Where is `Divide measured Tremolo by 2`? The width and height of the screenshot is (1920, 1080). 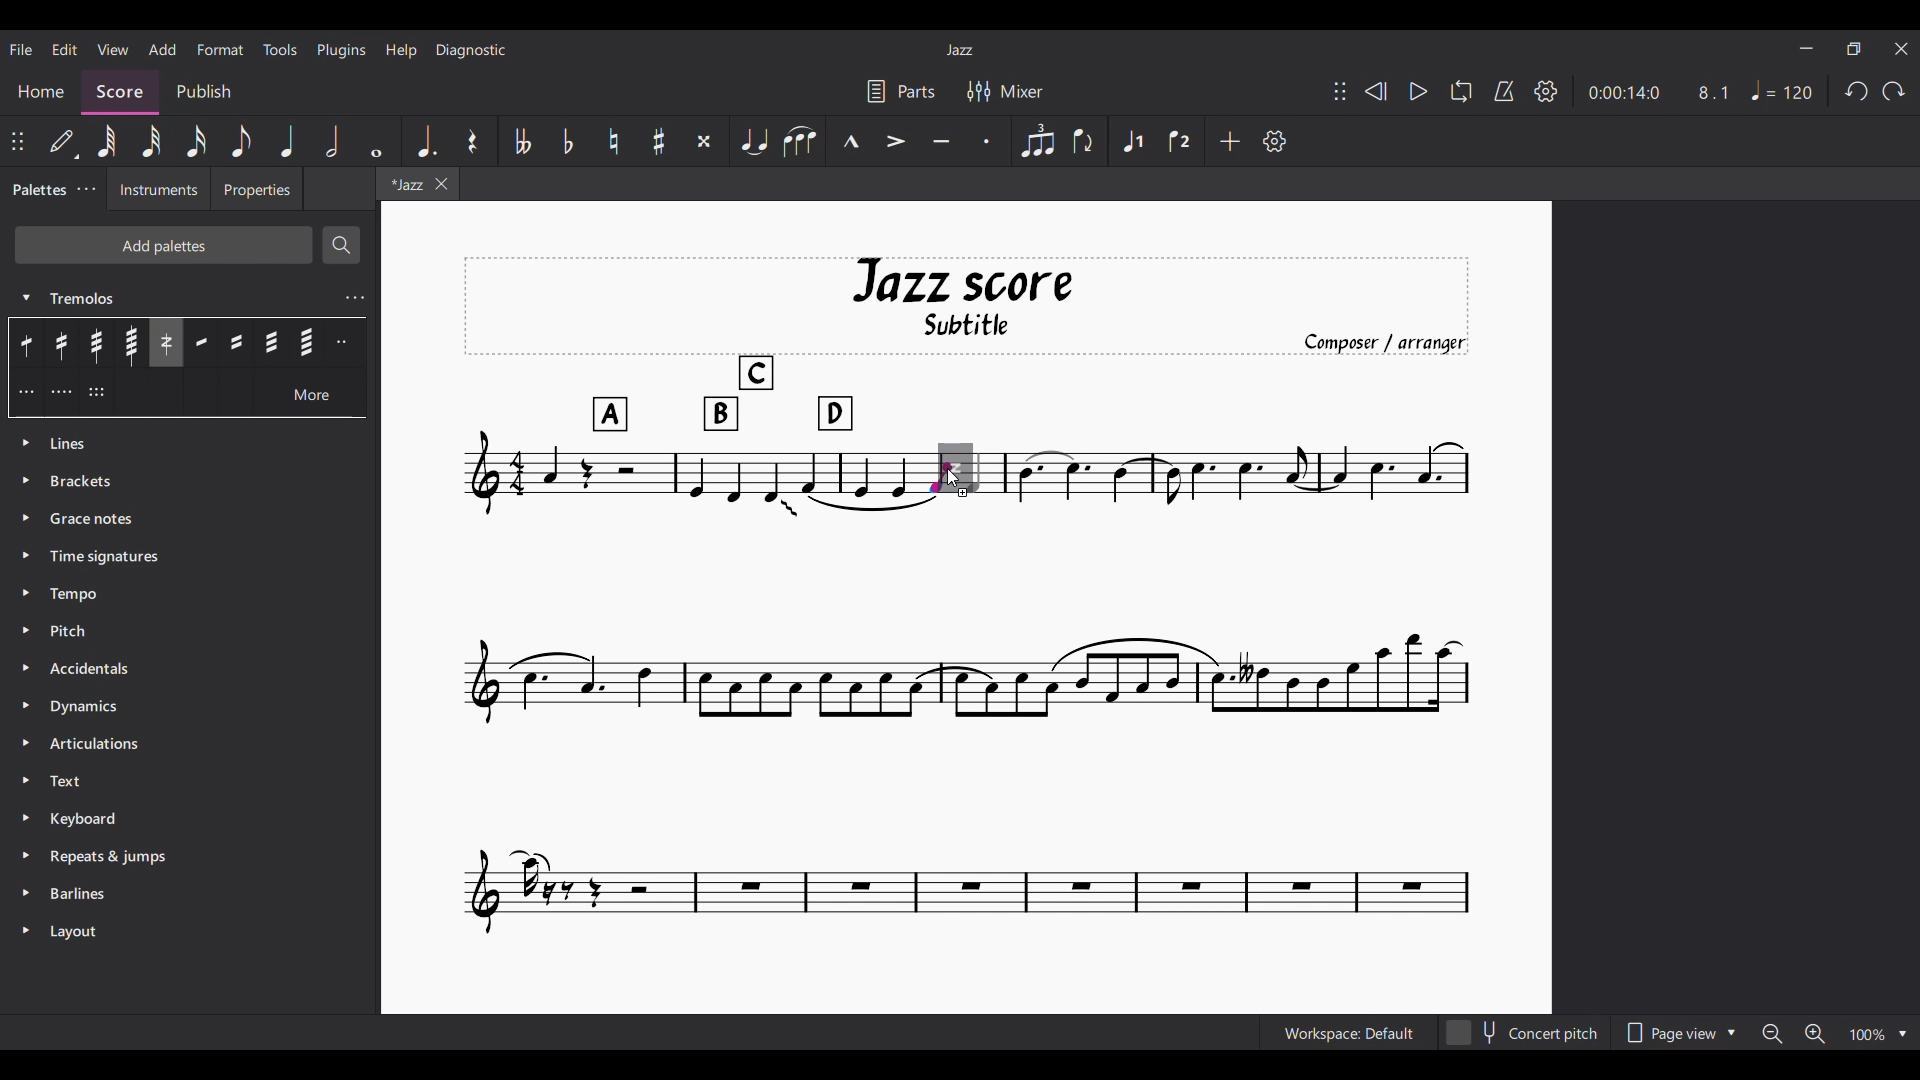
Divide measured Tremolo by 2 is located at coordinates (345, 342).